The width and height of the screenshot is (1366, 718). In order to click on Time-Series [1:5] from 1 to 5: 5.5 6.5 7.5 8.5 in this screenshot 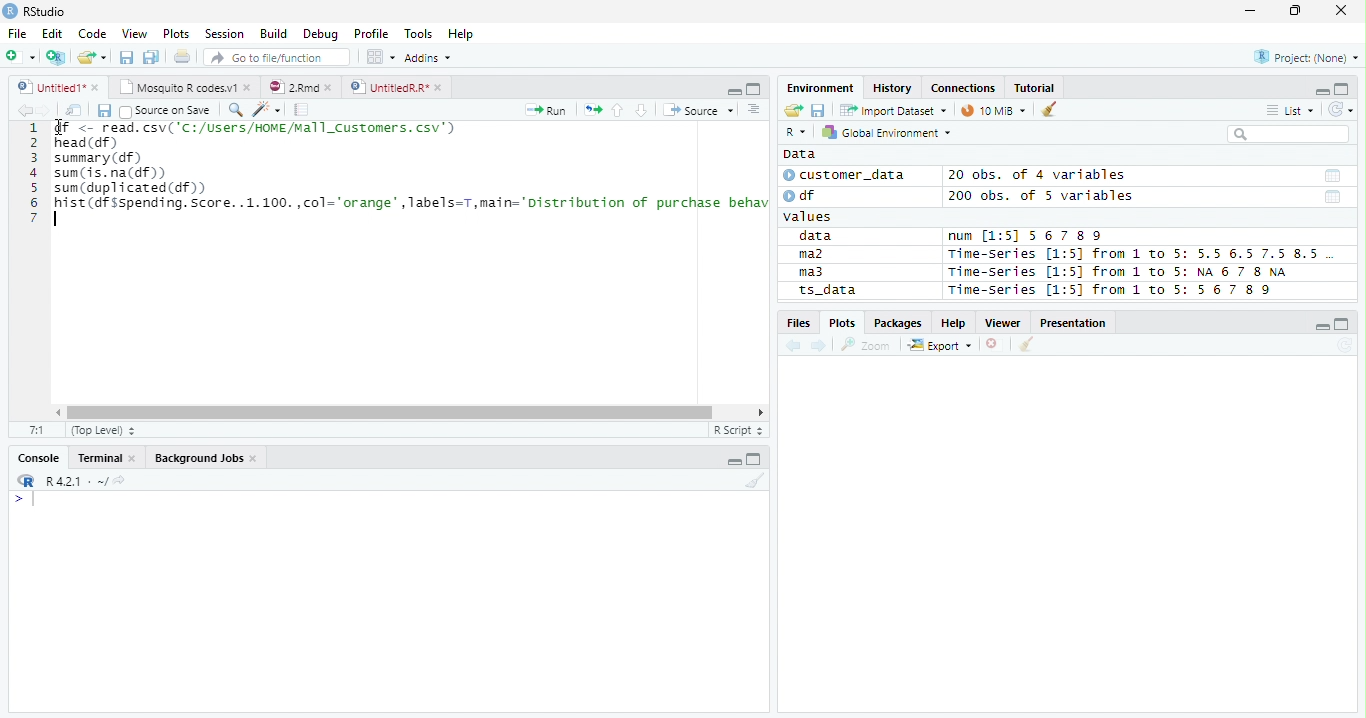, I will do `click(1137, 255)`.